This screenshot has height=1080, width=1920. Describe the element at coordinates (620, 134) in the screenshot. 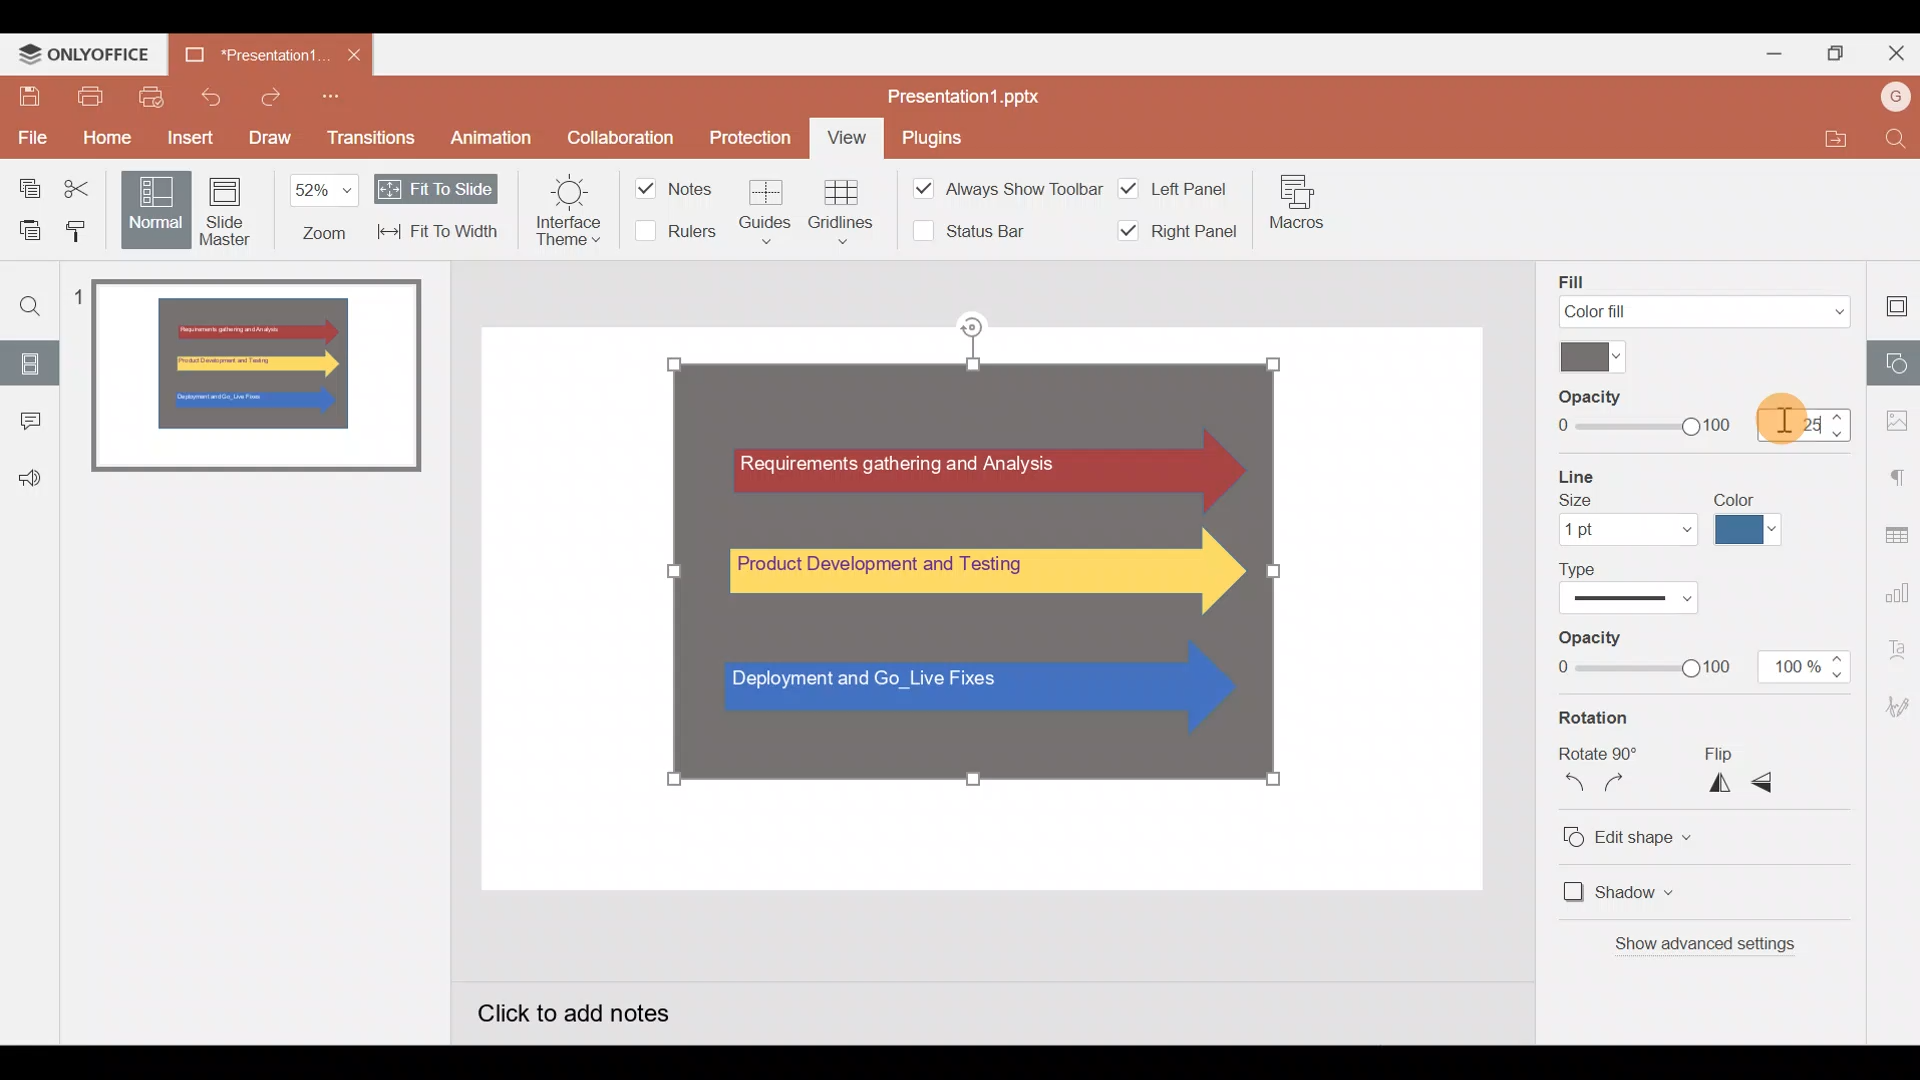

I see `Collaboration` at that location.